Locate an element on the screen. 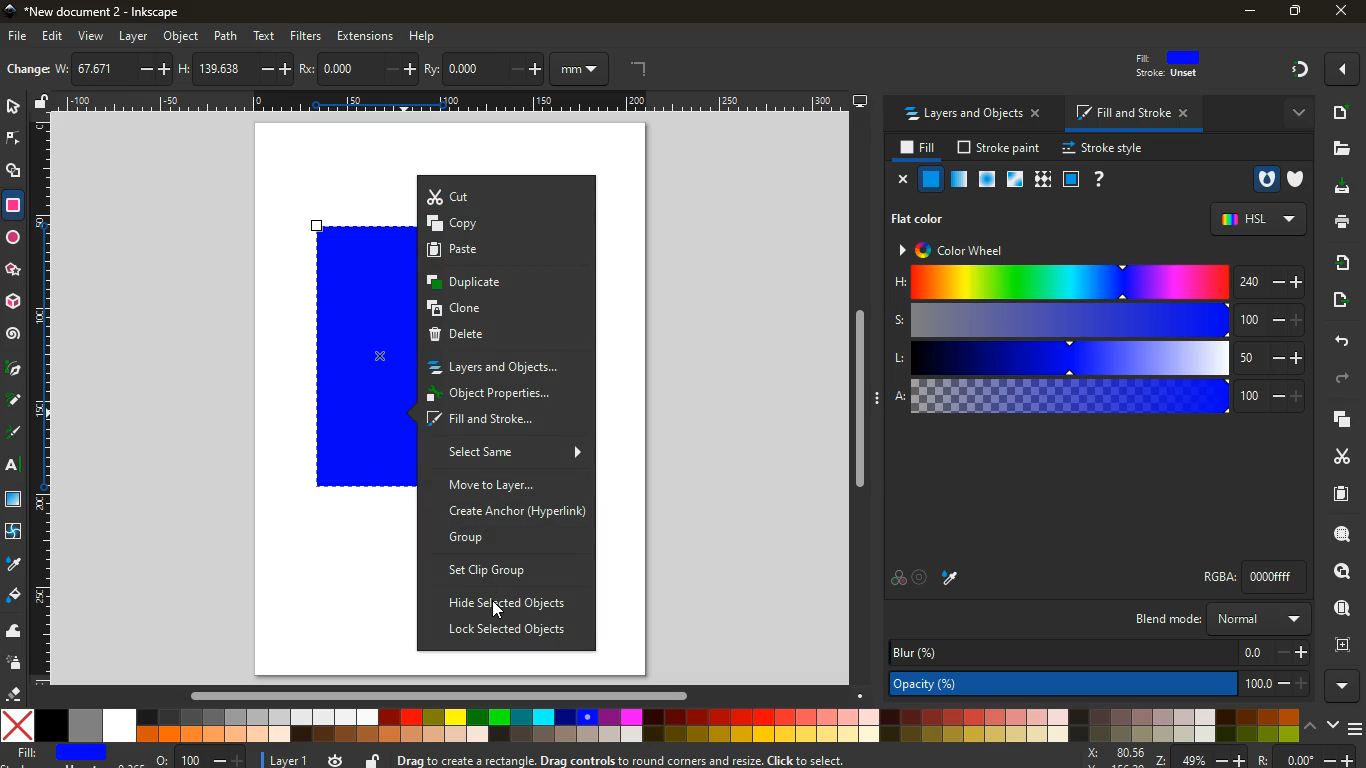  paper is located at coordinates (1336, 494).